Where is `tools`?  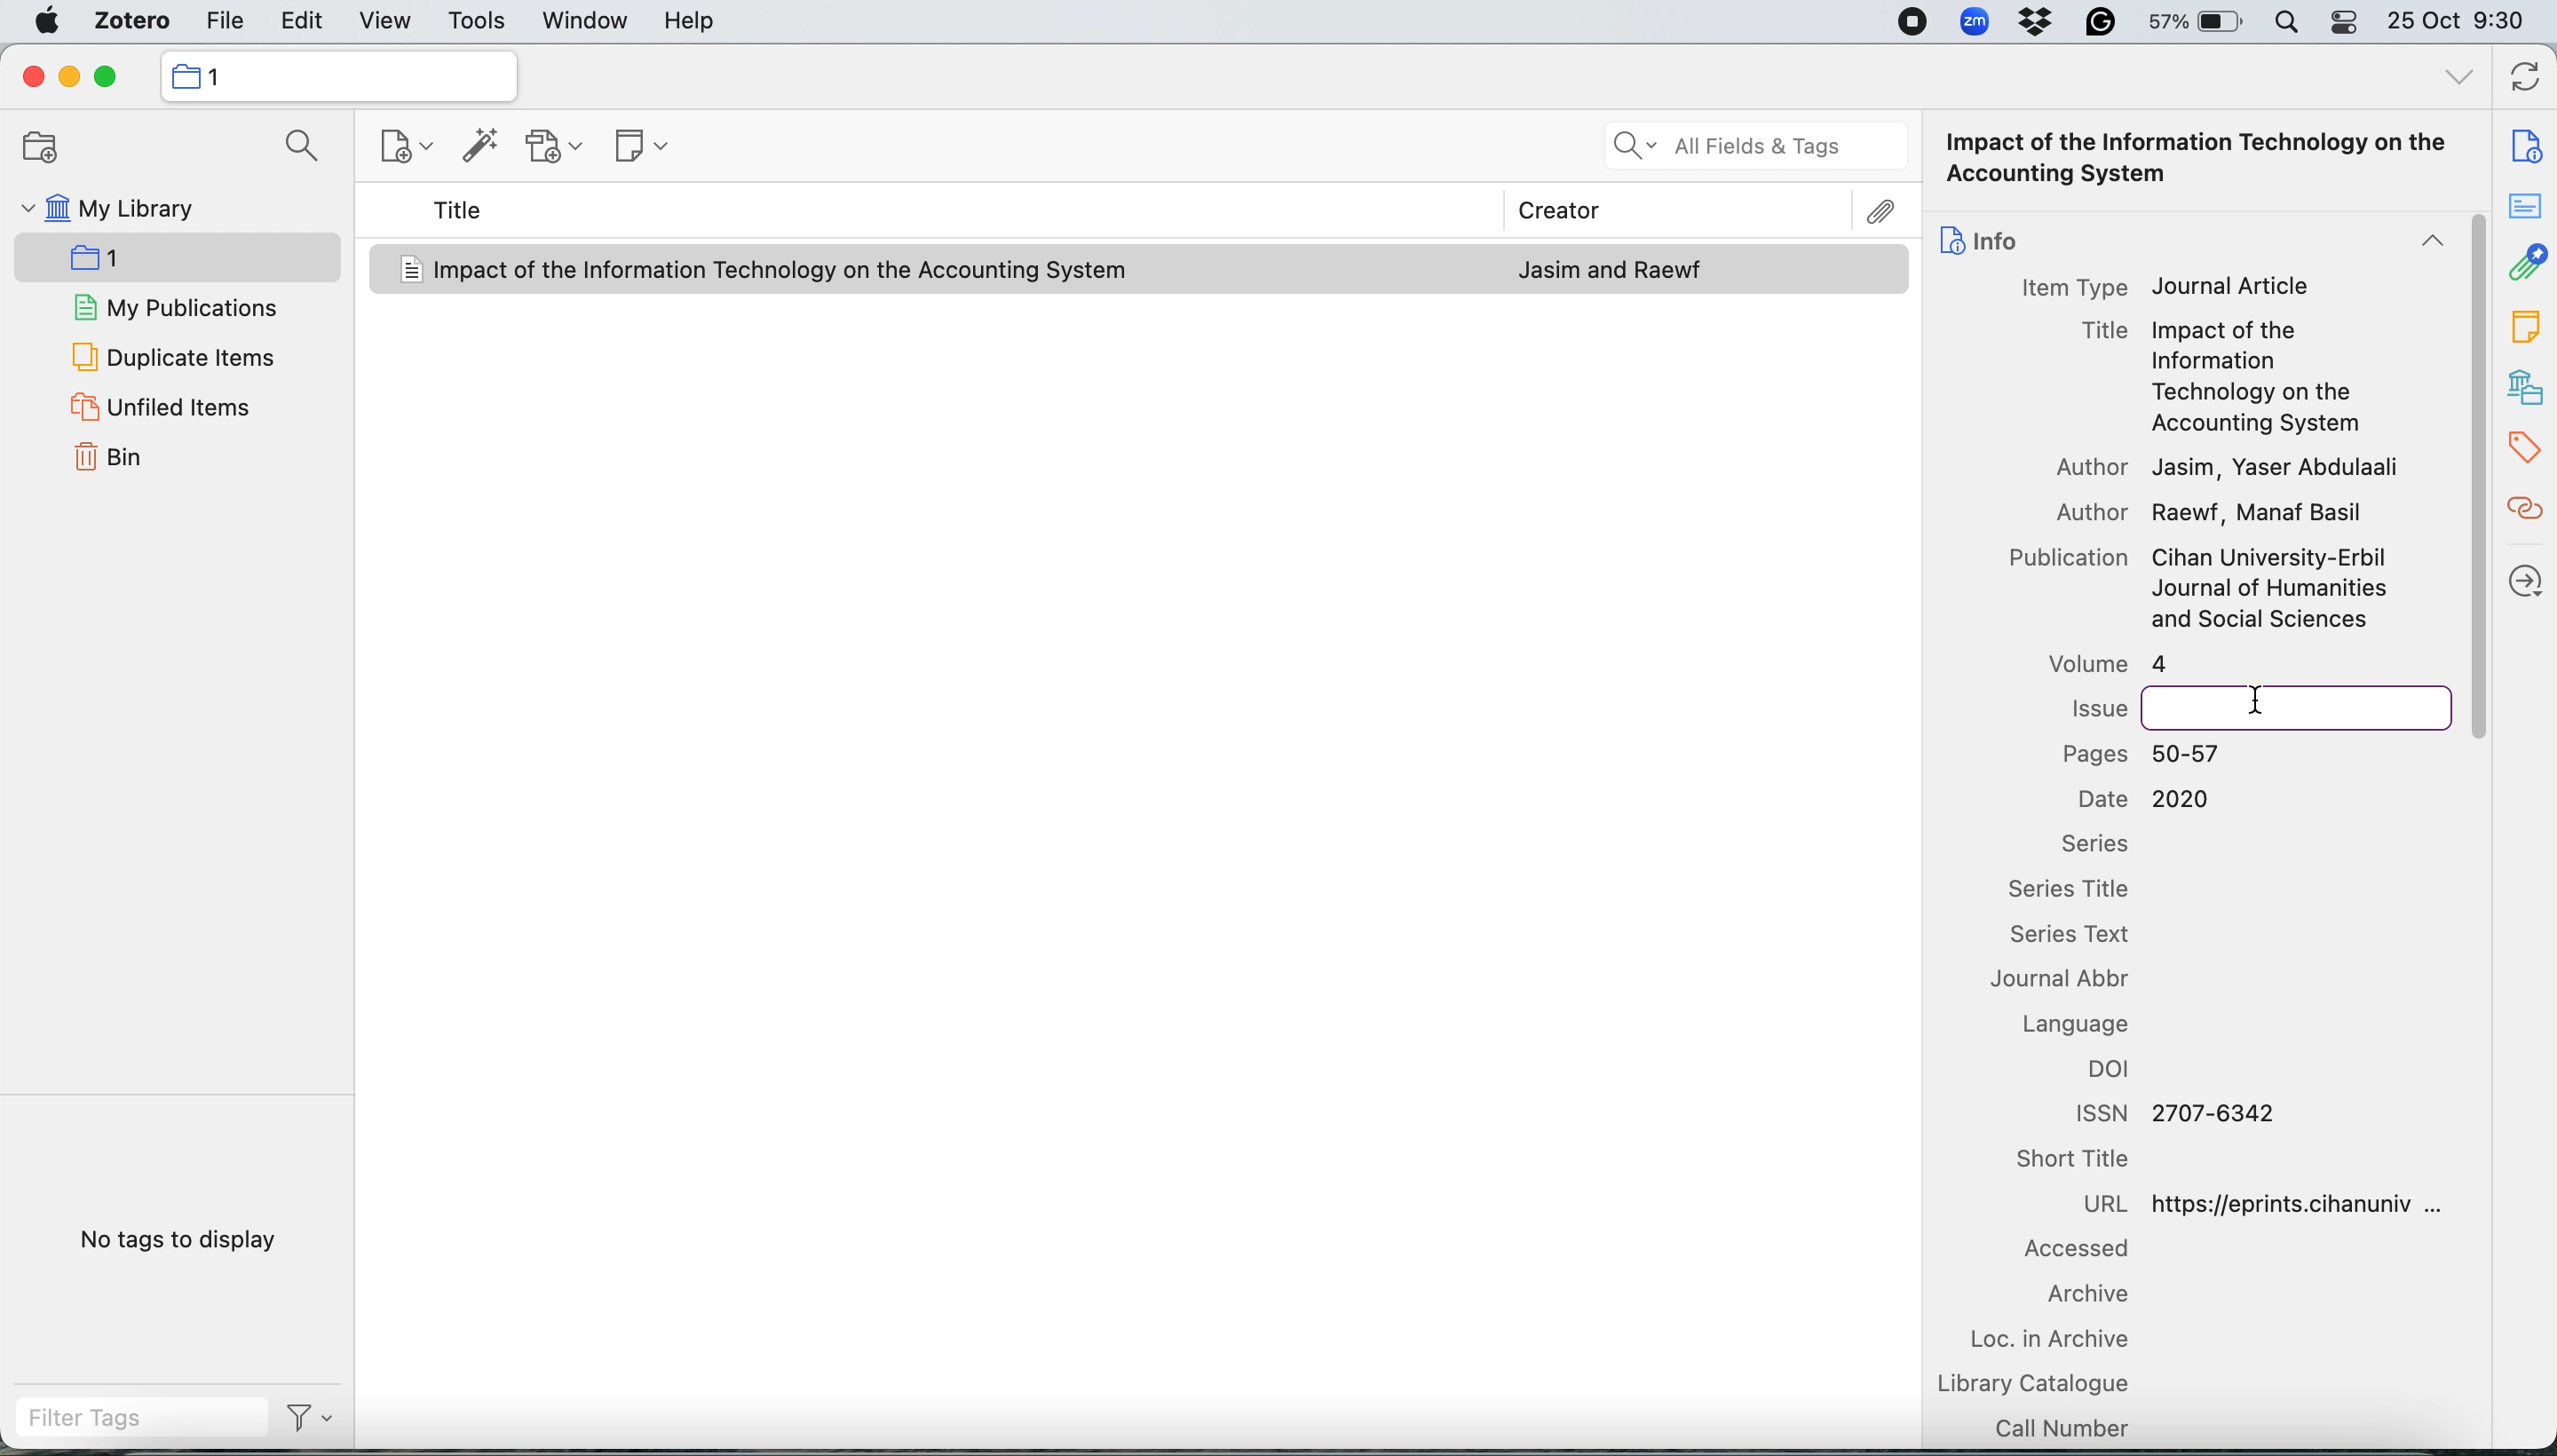 tools is located at coordinates (478, 19).